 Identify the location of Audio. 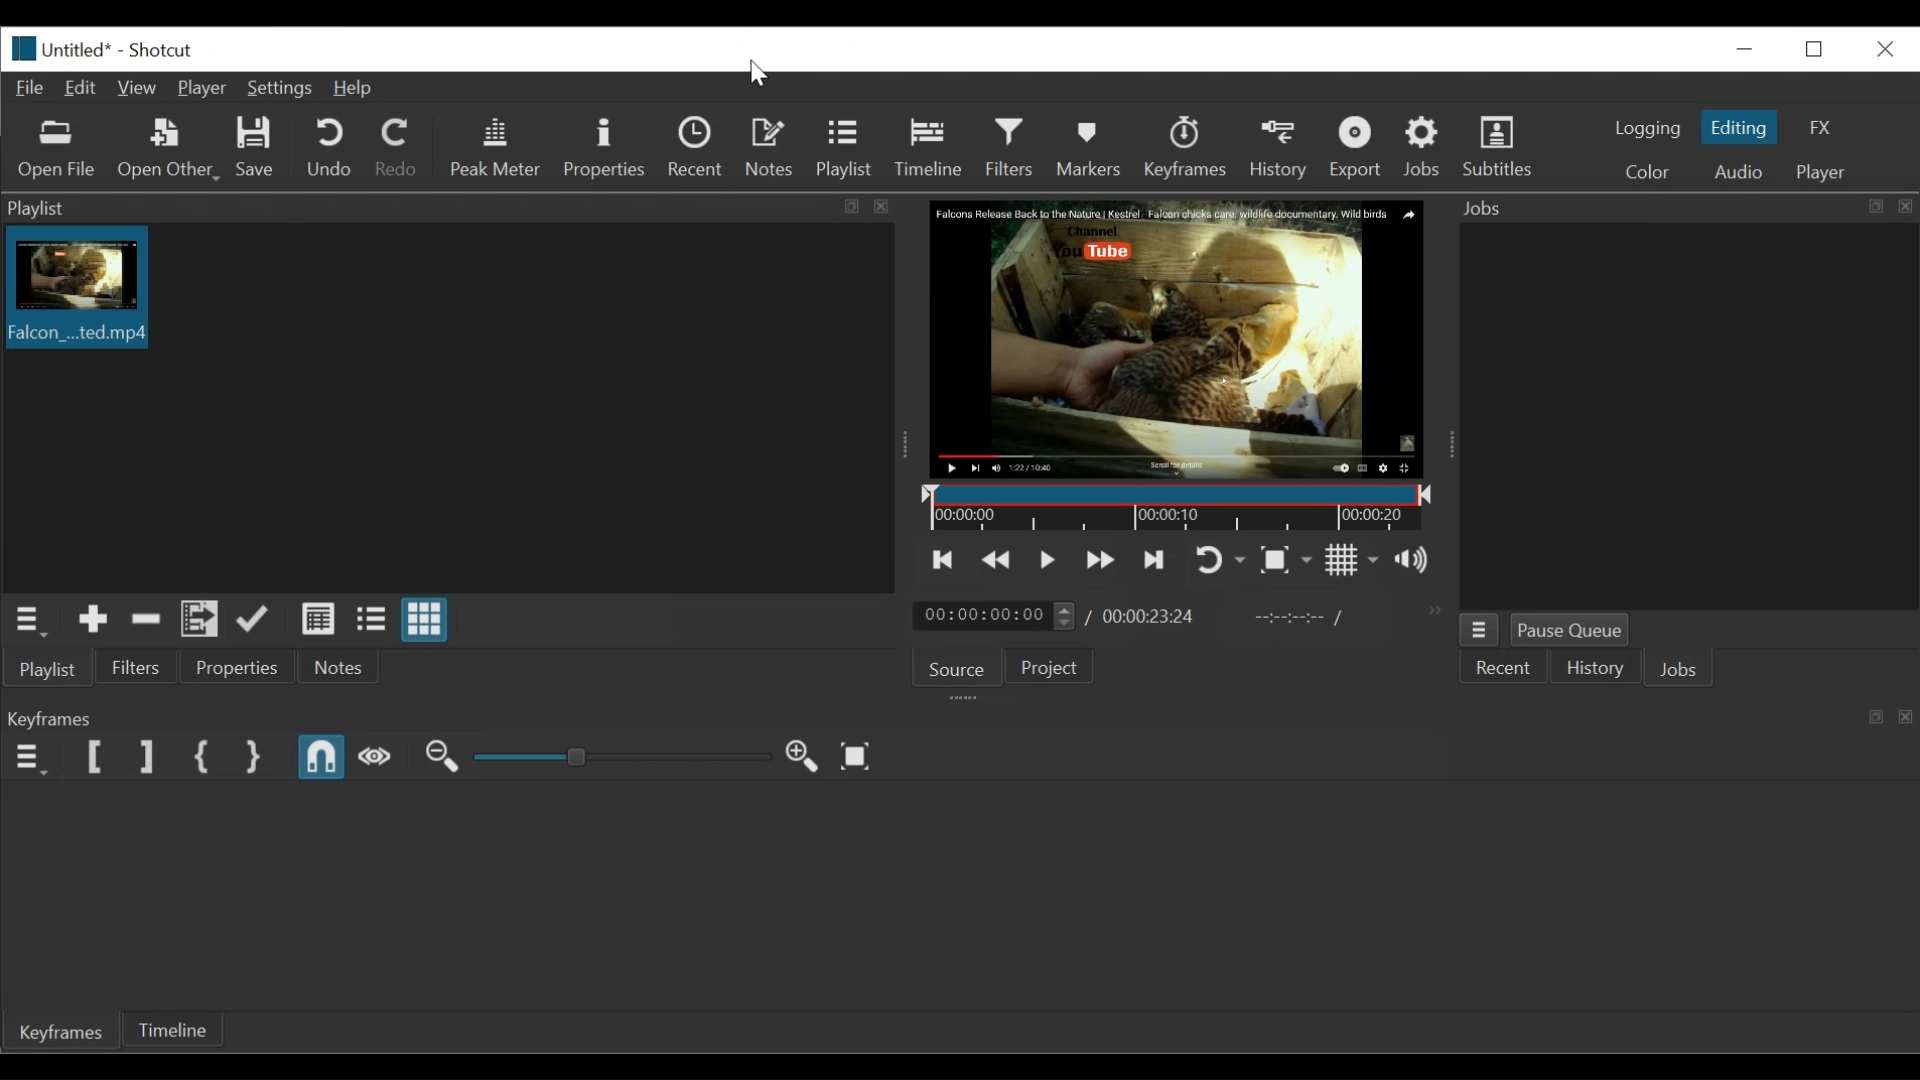
(1736, 170).